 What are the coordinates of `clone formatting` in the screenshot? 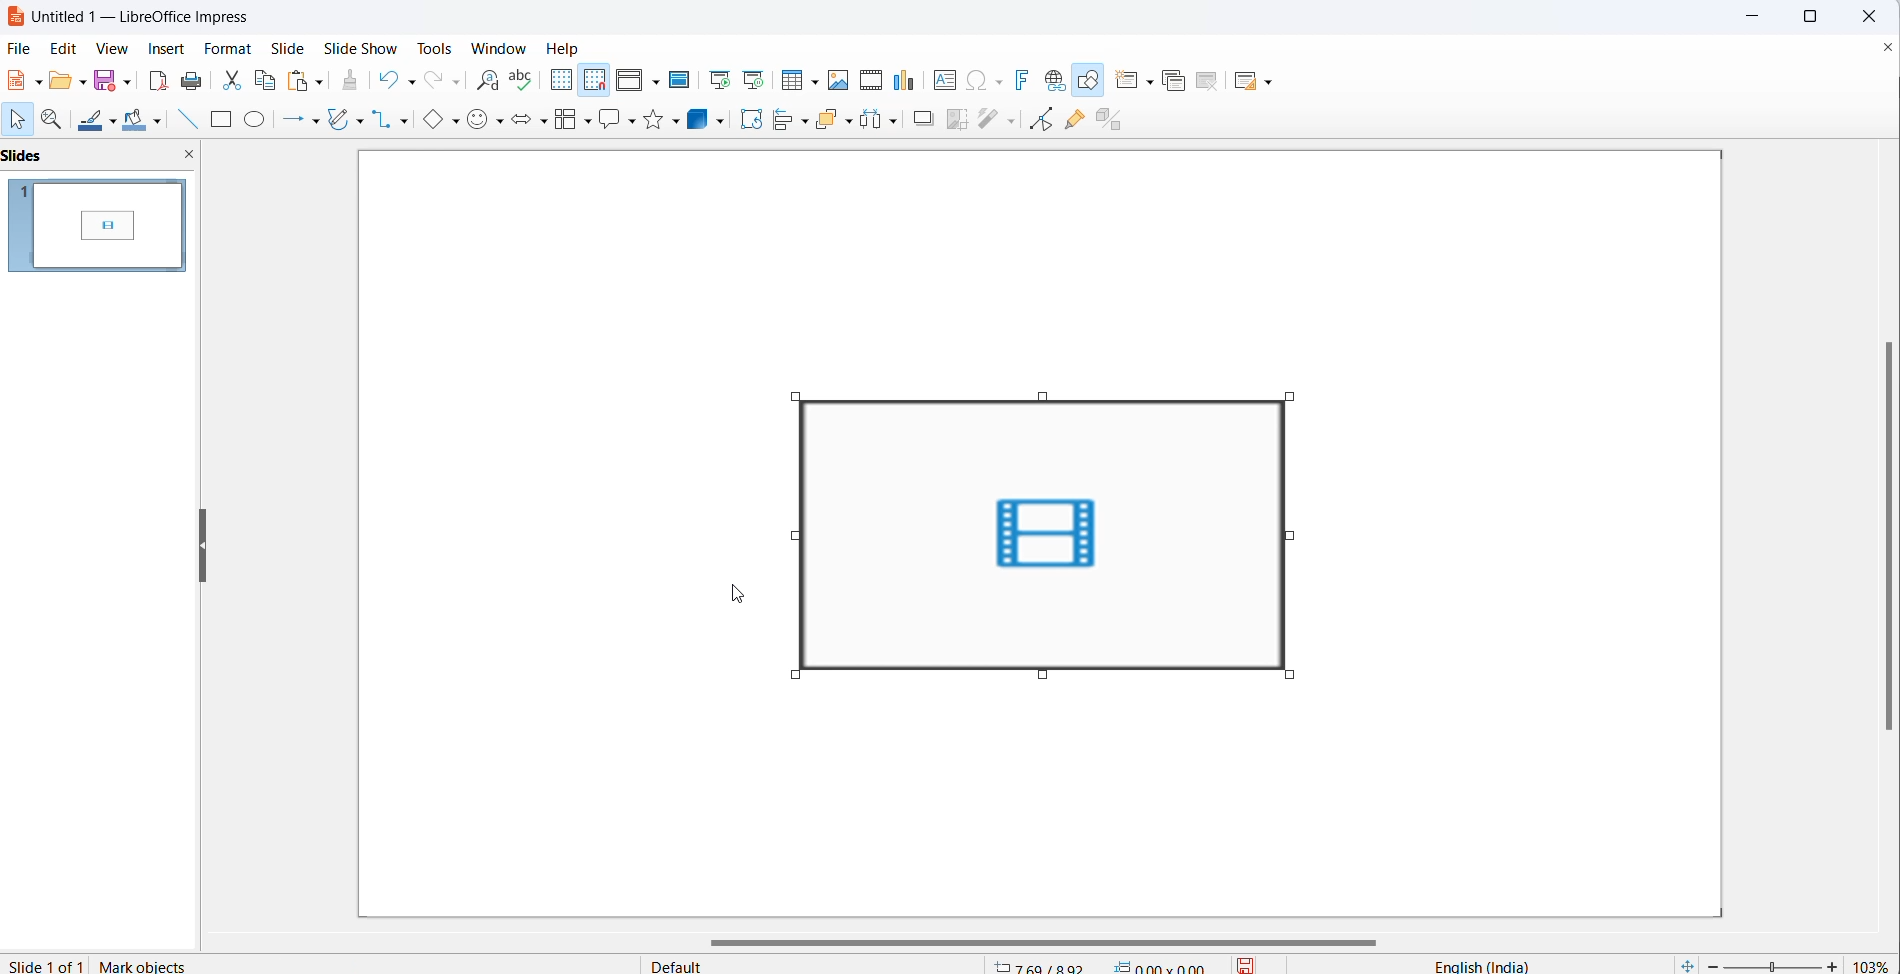 It's located at (353, 81).